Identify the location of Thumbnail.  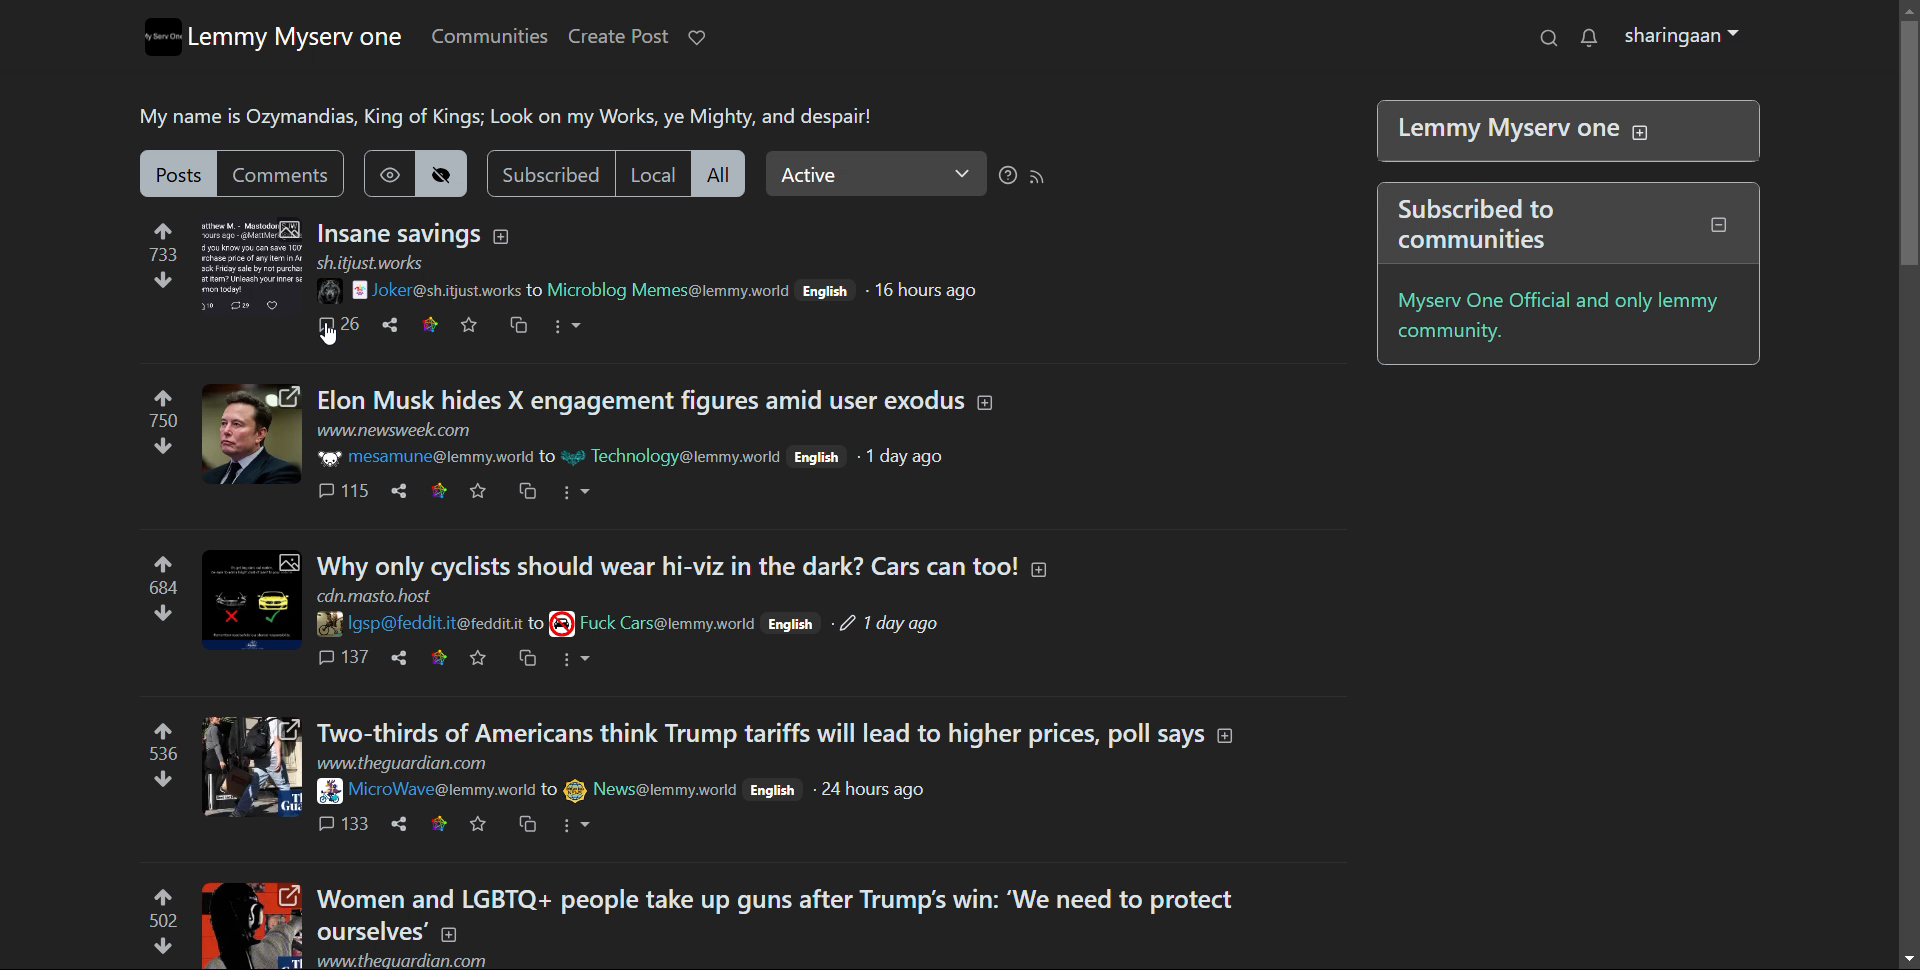
(251, 434).